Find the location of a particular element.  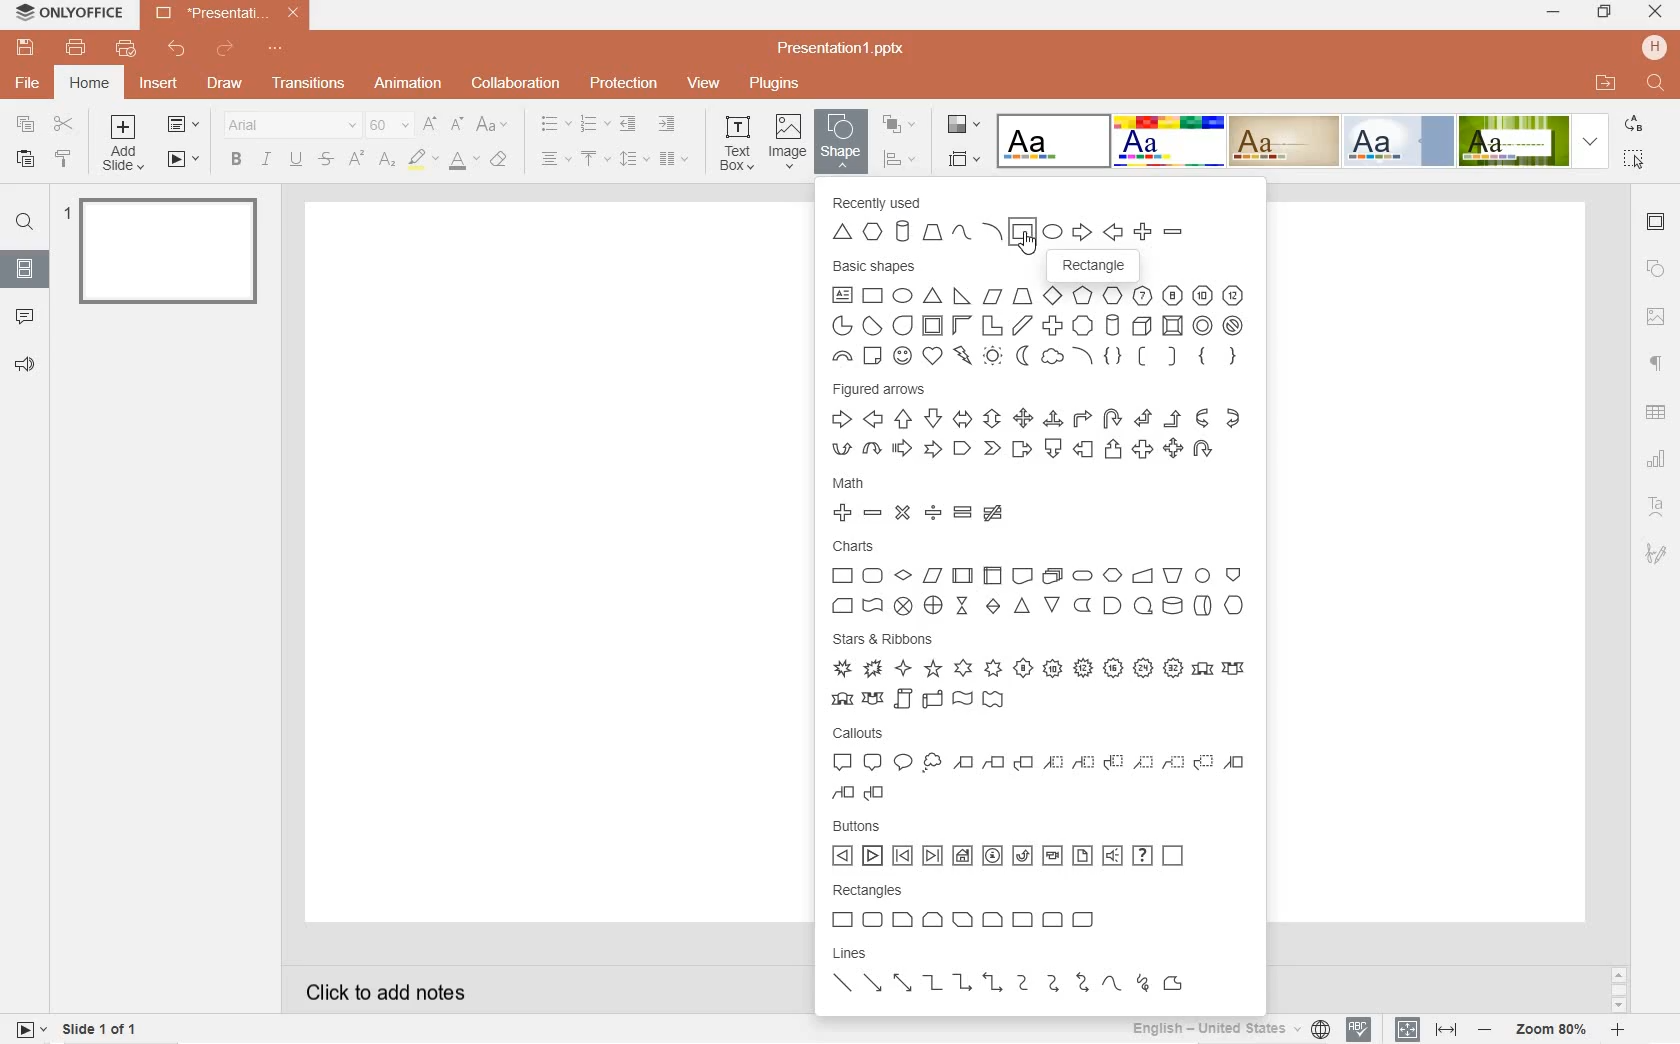

Left right arrow is located at coordinates (964, 419).